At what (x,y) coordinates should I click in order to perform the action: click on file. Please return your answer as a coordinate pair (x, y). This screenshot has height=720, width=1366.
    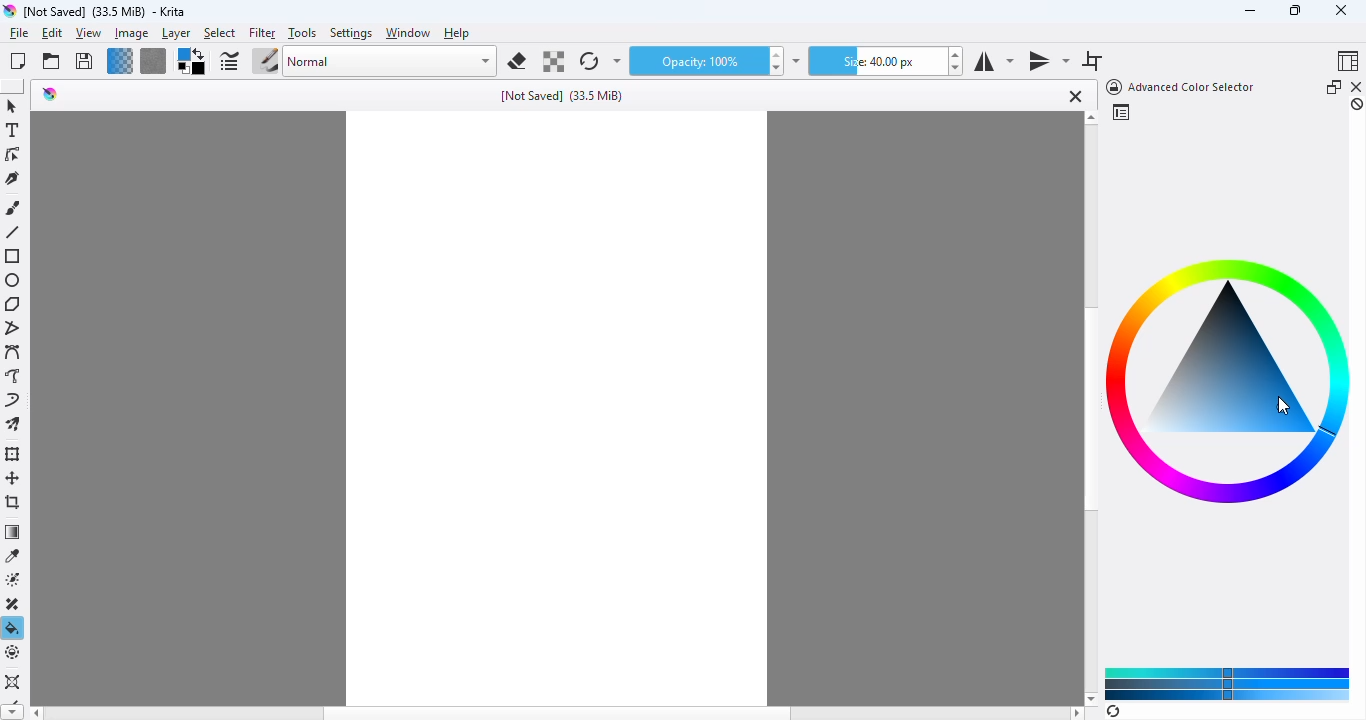
    Looking at the image, I should click on (19, 33).